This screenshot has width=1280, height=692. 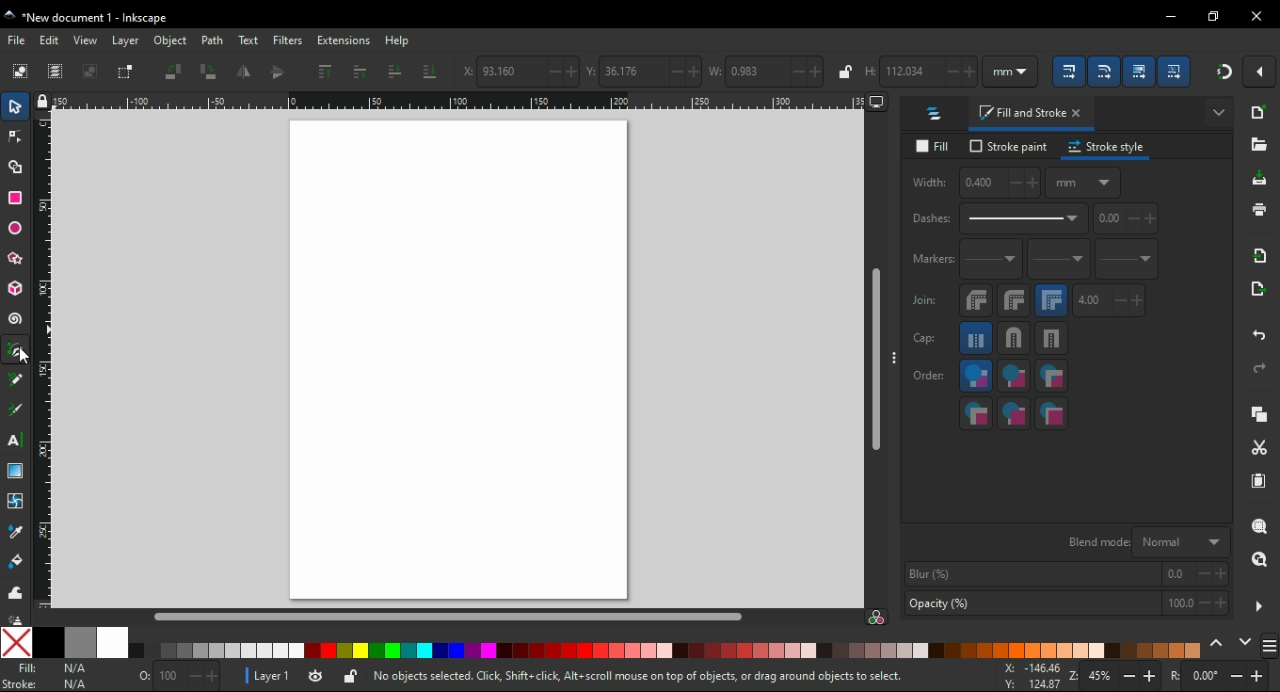 What do you see at coordinates (173, 72) in the screenshot?
I see `object rotate 90 CCW` at bounding box center [173, 72].